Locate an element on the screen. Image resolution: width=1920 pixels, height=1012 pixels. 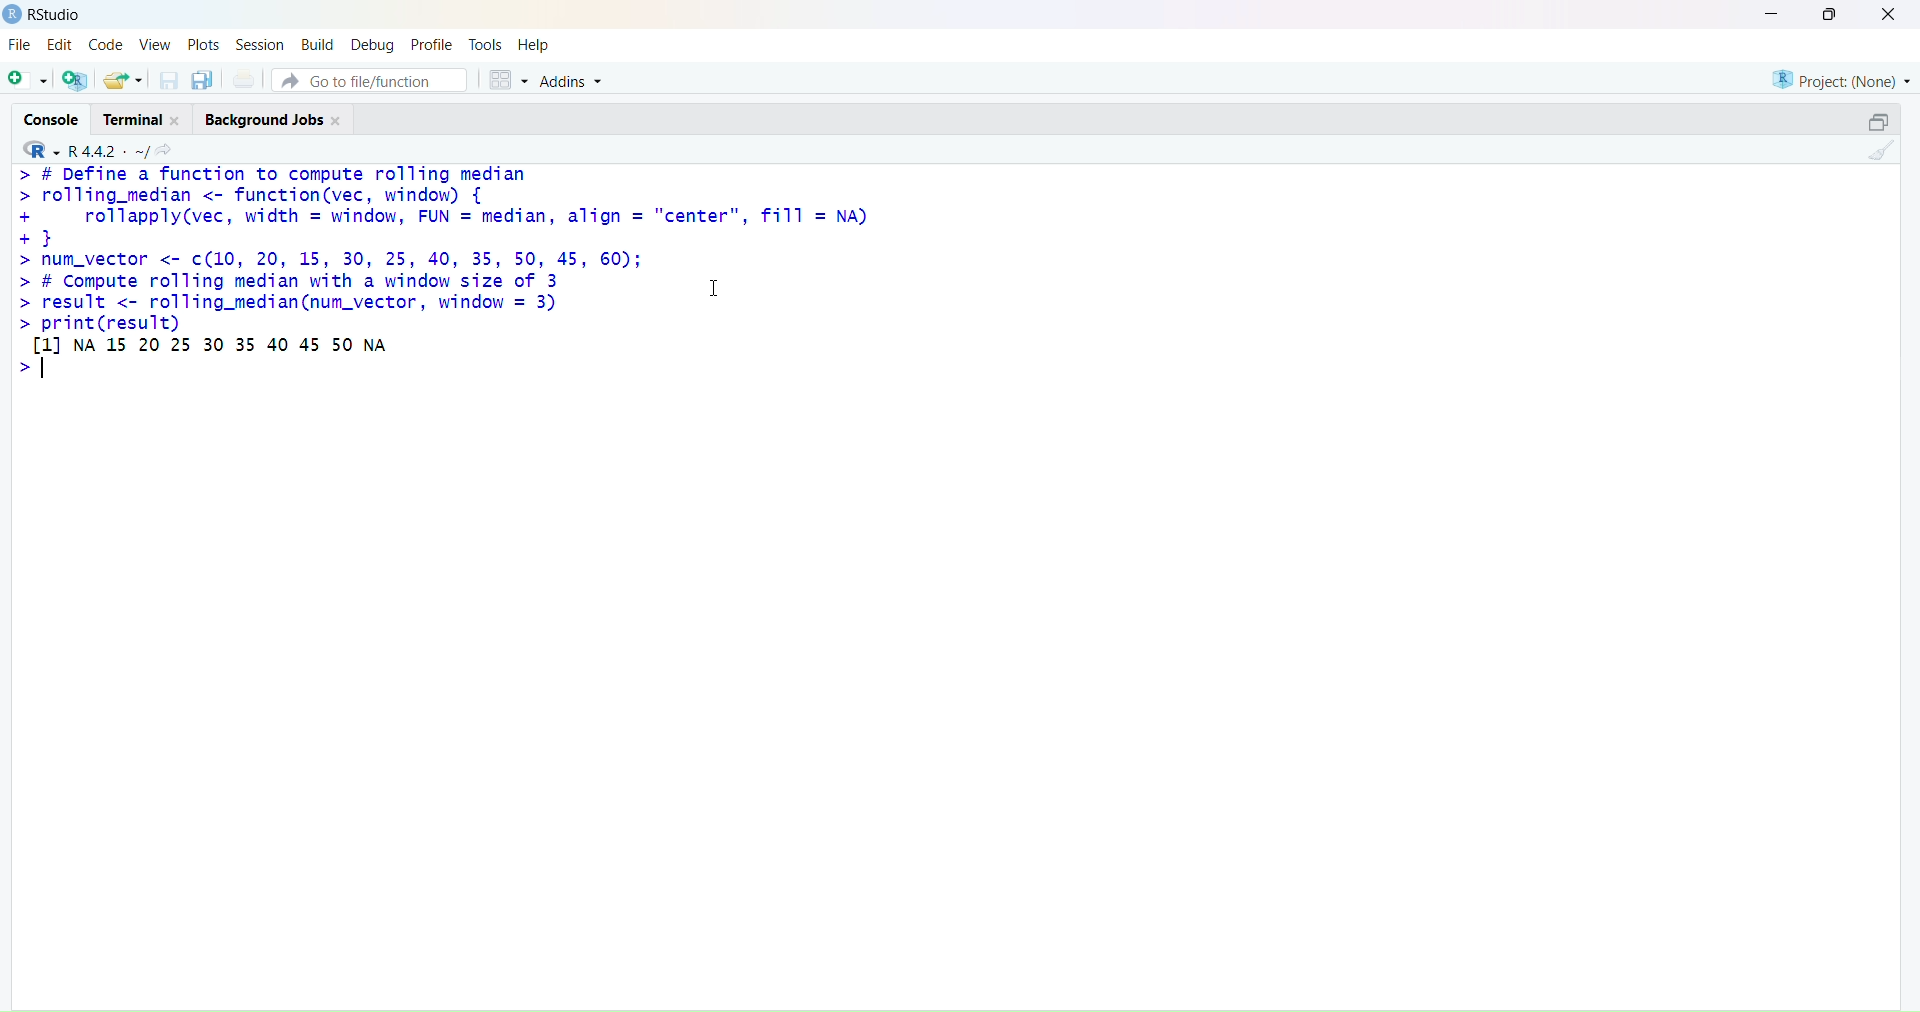
> # Define a function to compute rolling median
> rolling_median <- function(vec, window) {
+ rollapply(vec, width = window, FUN = median, align = "center", fill = NA)
+}
> num_vector <- c(10, 20, 15, 30, 25, 40, 35, 50, 45, 60);
> # Compute rolling median with a window size of 3 1
> result <- rolling_median(num_vector, window = 3)
> print(result)
tH NA 15 20 25 30 35 40 45 50 NA
> is located at coordinates (452, 273).